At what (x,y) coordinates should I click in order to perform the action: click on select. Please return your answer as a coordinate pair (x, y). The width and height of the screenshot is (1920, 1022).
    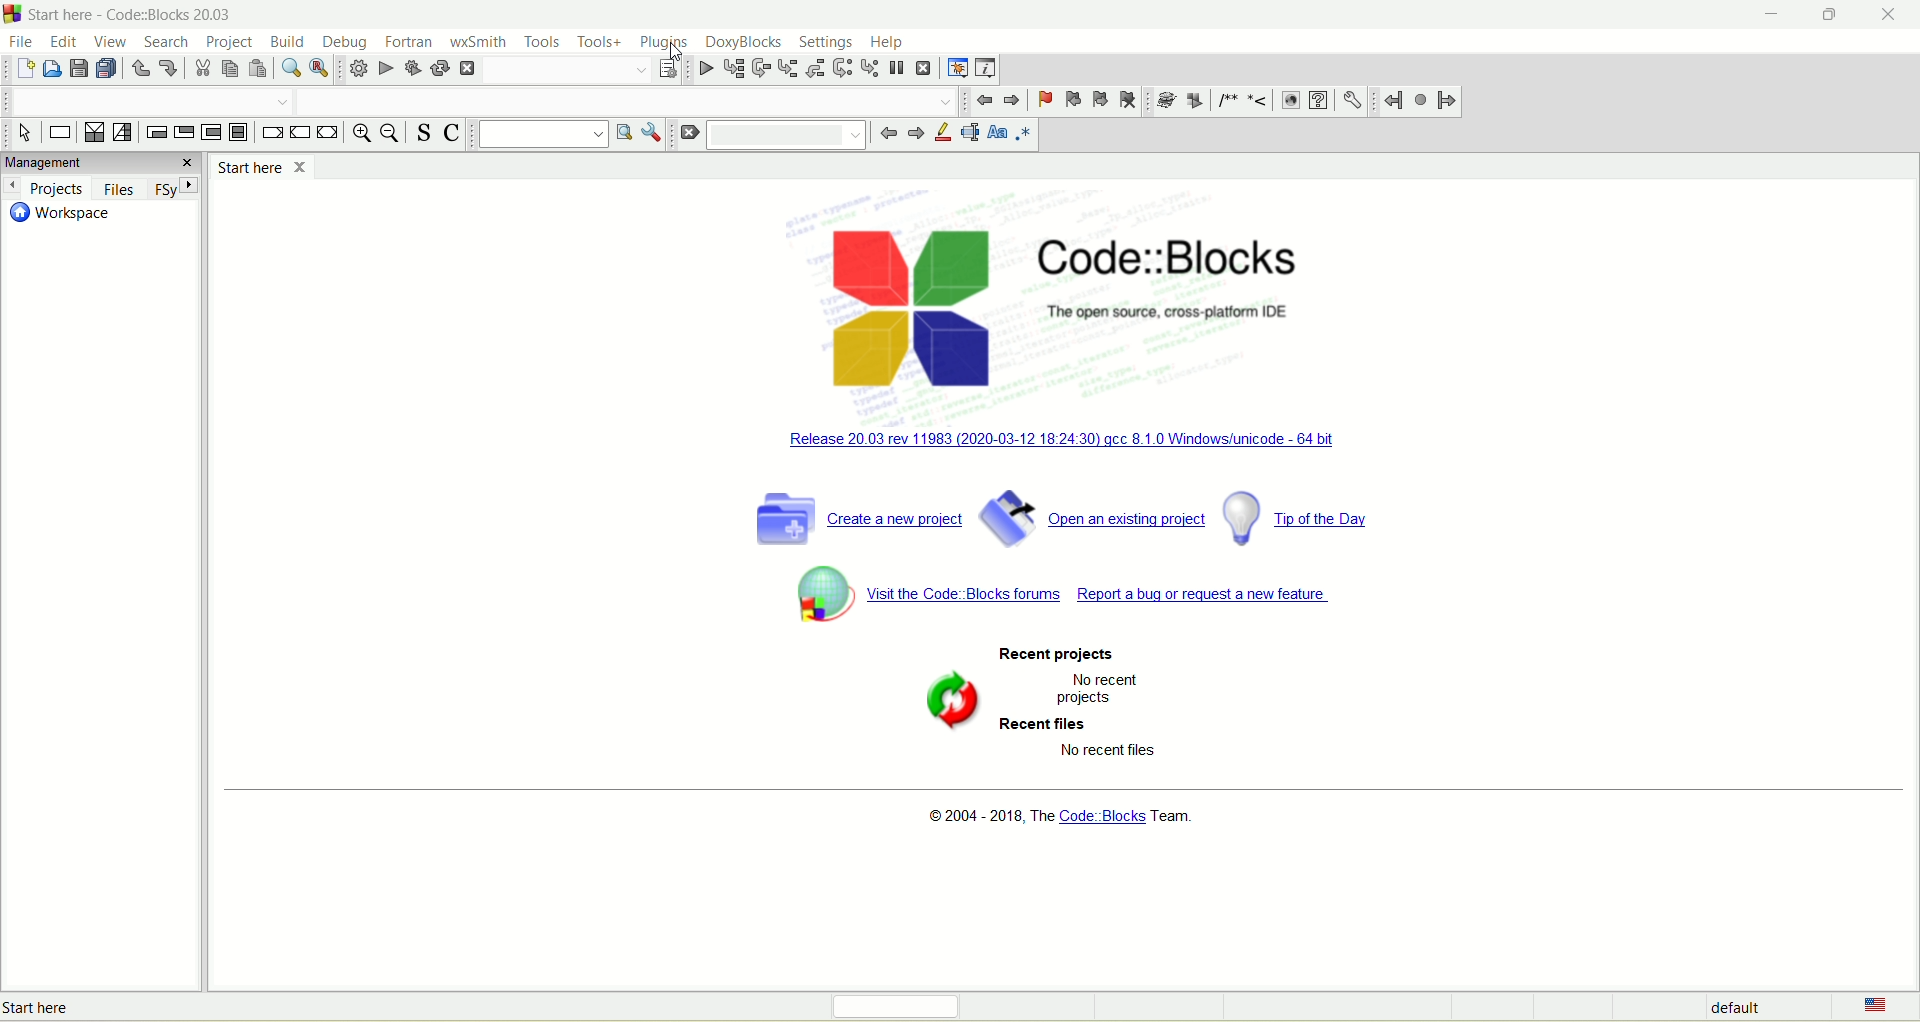
    Looking at the image, I should click on (25, 134).